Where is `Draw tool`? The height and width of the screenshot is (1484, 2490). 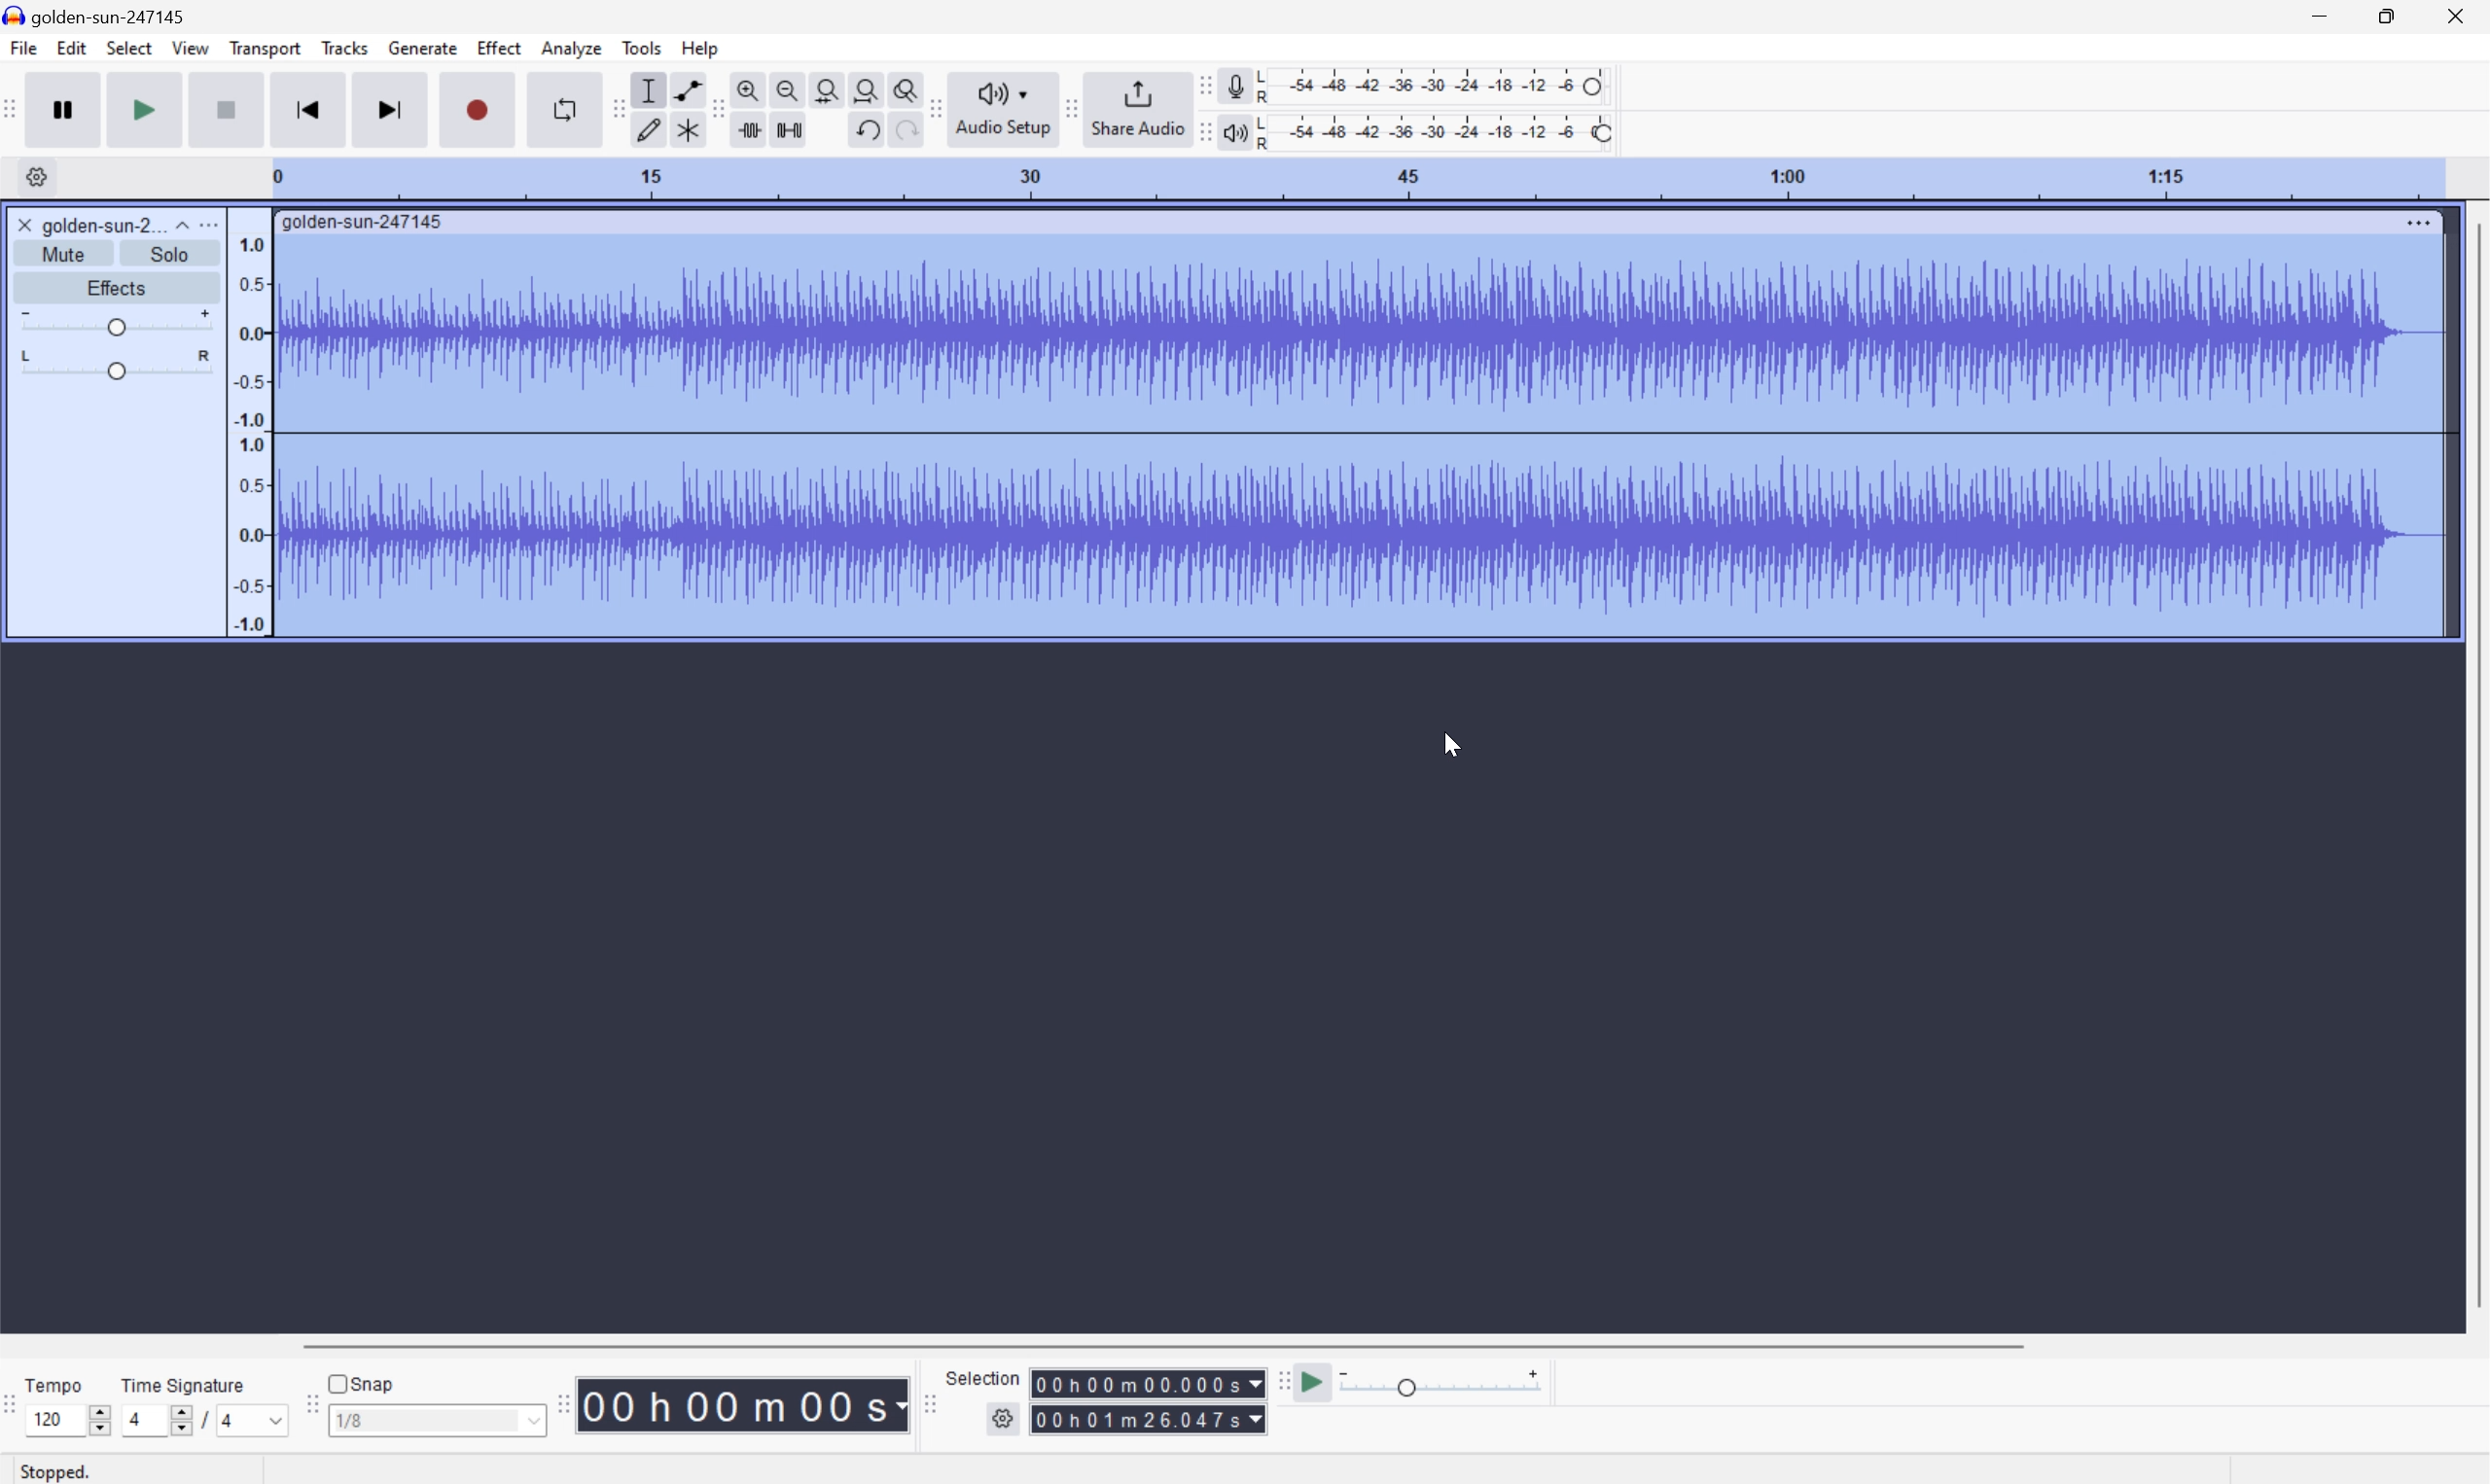
Draw tool is located at coordinates (649, 130).